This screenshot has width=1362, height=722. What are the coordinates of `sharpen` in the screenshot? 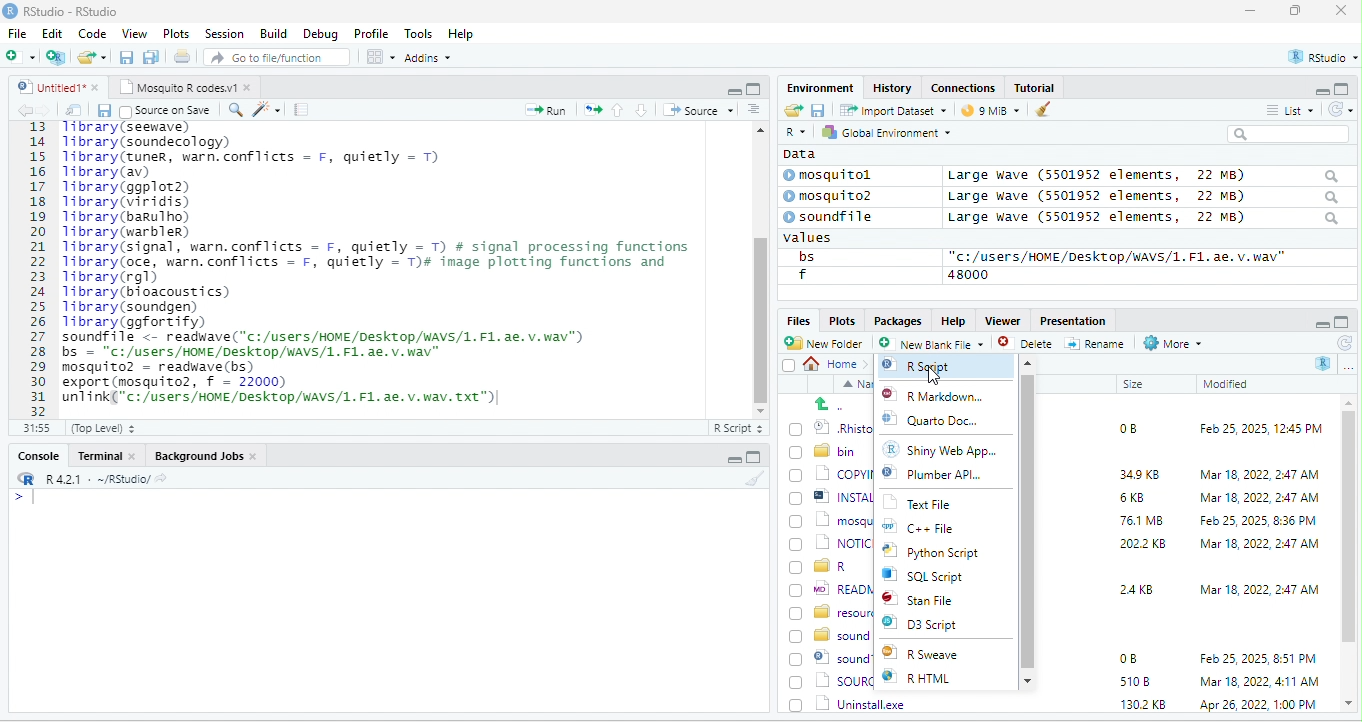 It's located at (267, 109).